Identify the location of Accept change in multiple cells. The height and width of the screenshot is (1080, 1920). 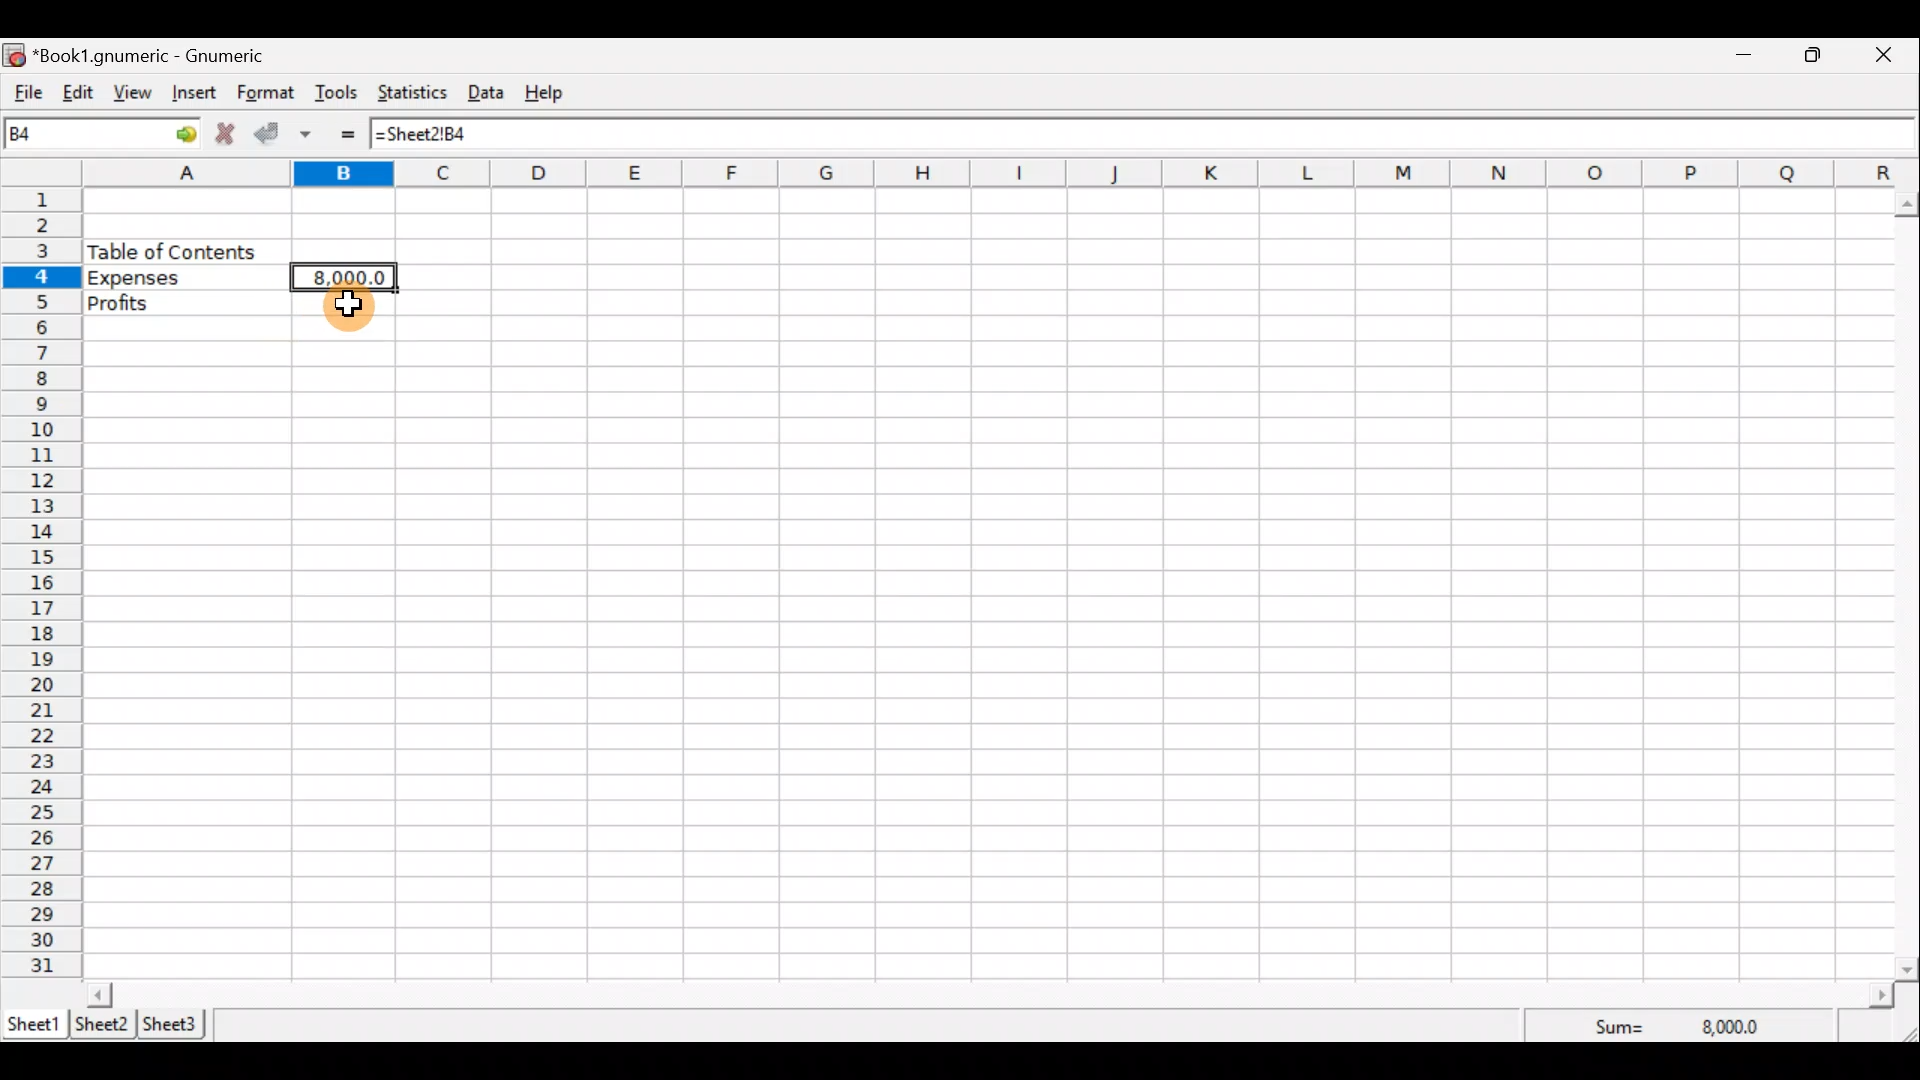
(313, 134).